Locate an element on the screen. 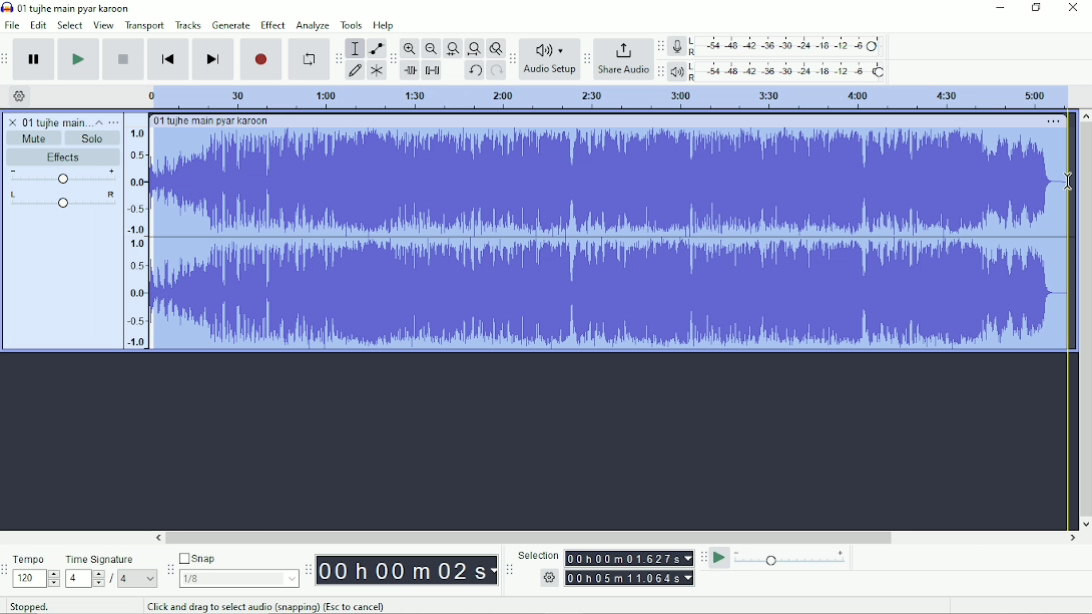 Image resolution: width=1092 pixels, height=614 pixels. Audacity selection toolbar is located at coordinates (509, 570).